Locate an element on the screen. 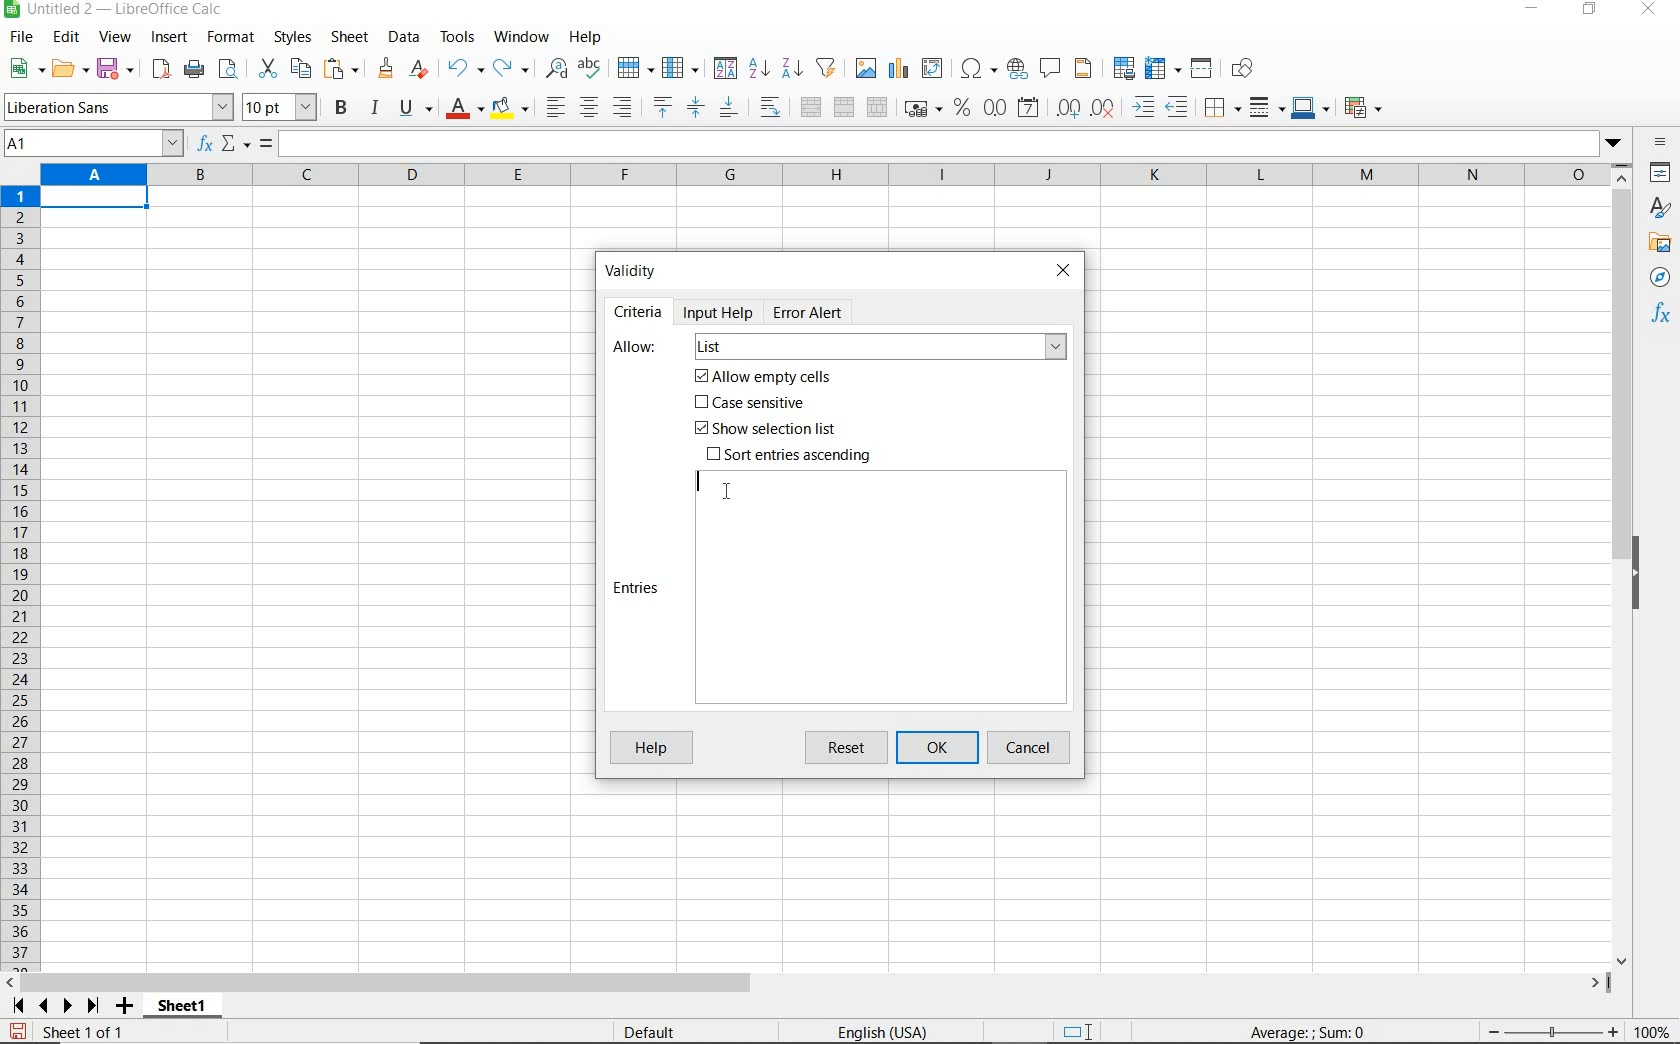 This screenshot has width=1680, height=1044. align right is located at coordinates (624, 107).